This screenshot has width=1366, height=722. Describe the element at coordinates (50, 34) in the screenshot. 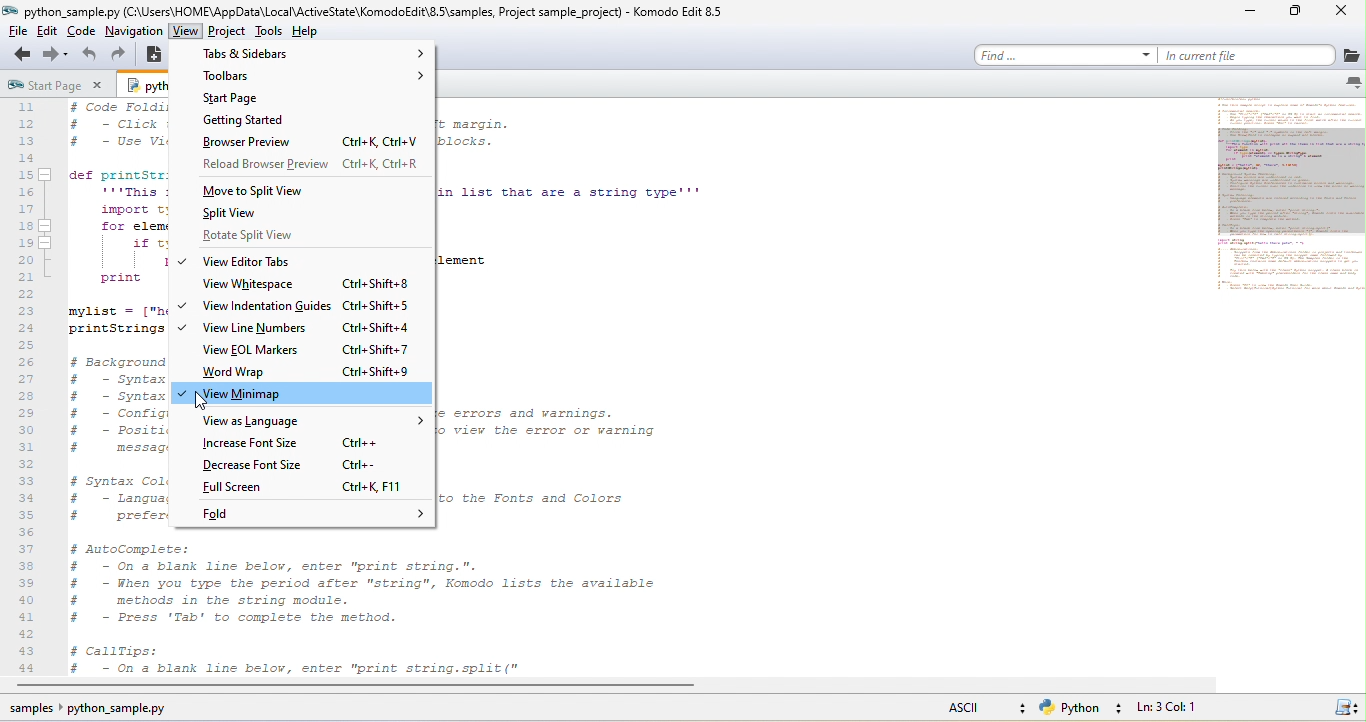

I see `edit` at that location.